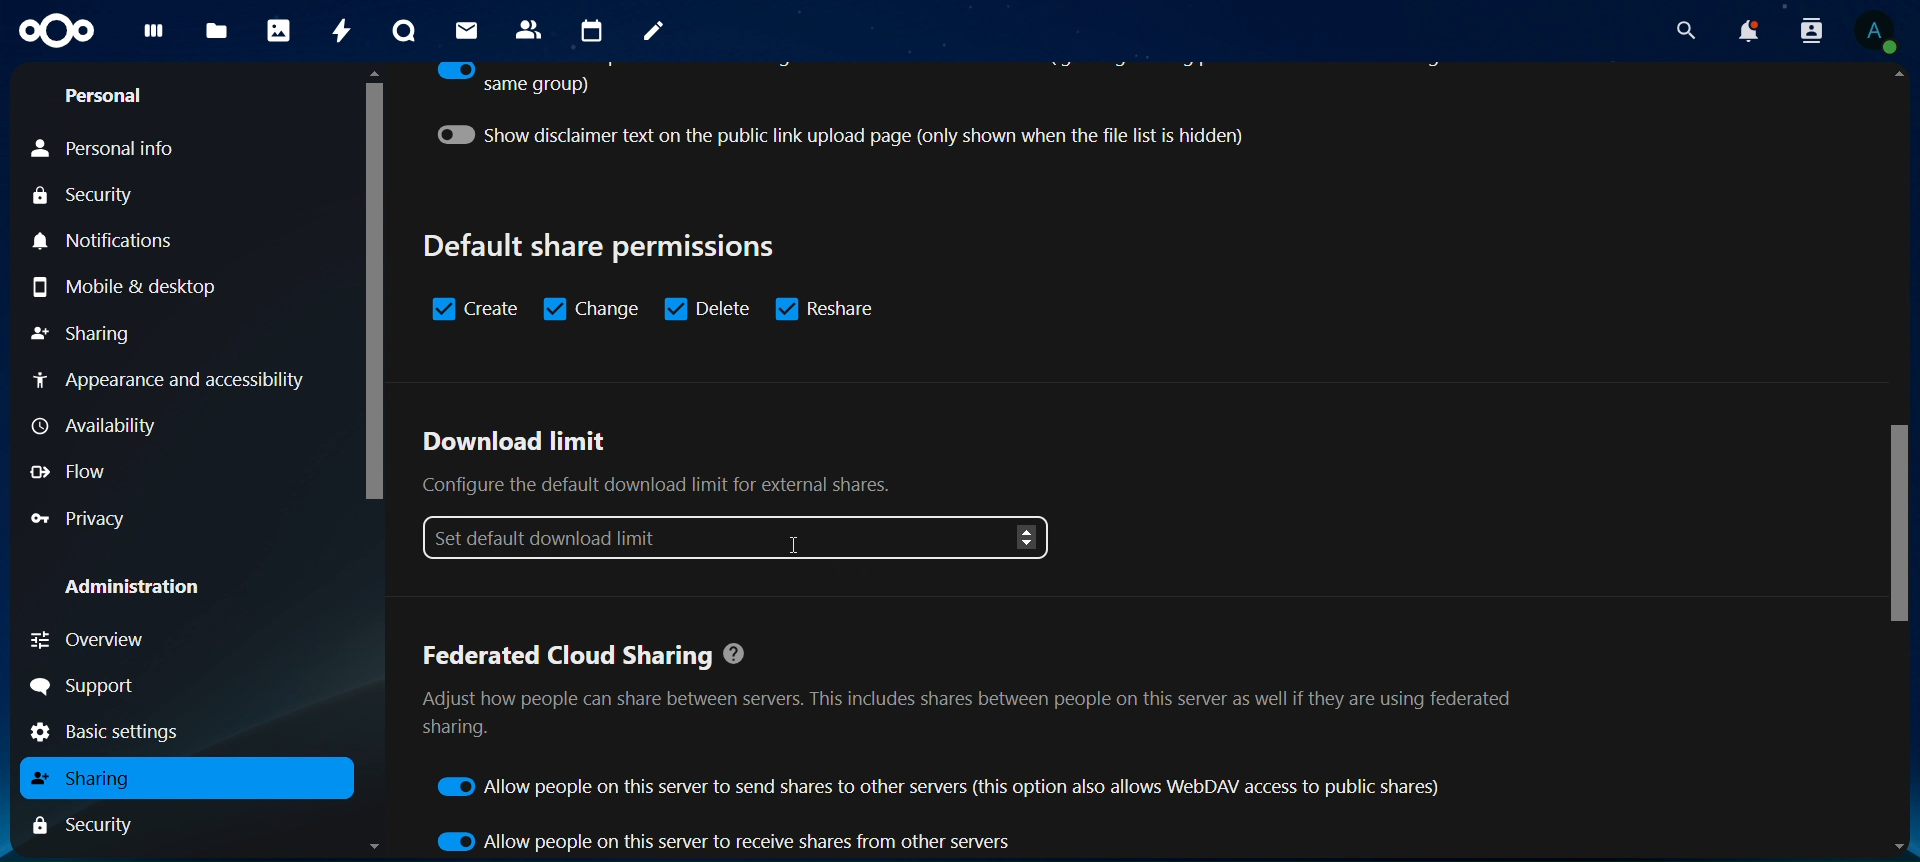 The height and width of the screenshot is (862, 1920). What do you see at coordinates (282, 30) in the screenshot?
I see `photos` at bounding box center [282, 30].